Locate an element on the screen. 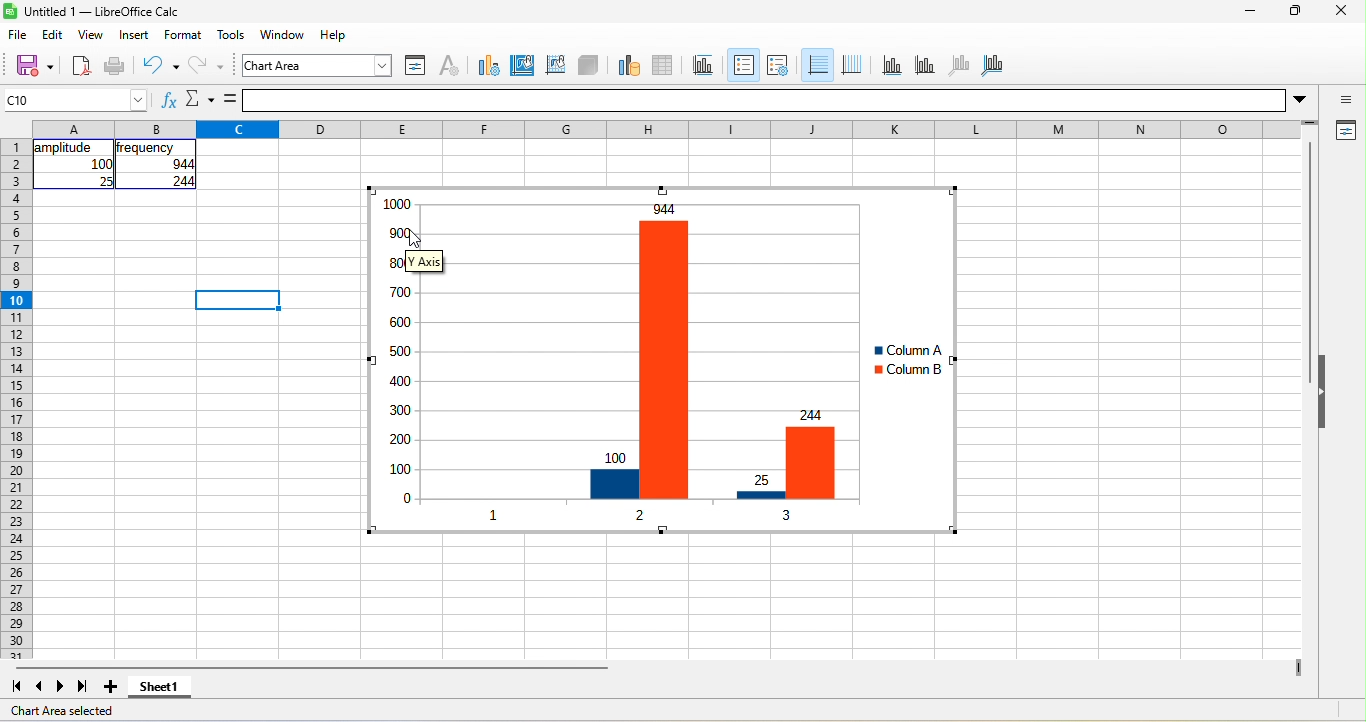 The image size is (1366, 722). z axis is located at coordinates (957, 64).